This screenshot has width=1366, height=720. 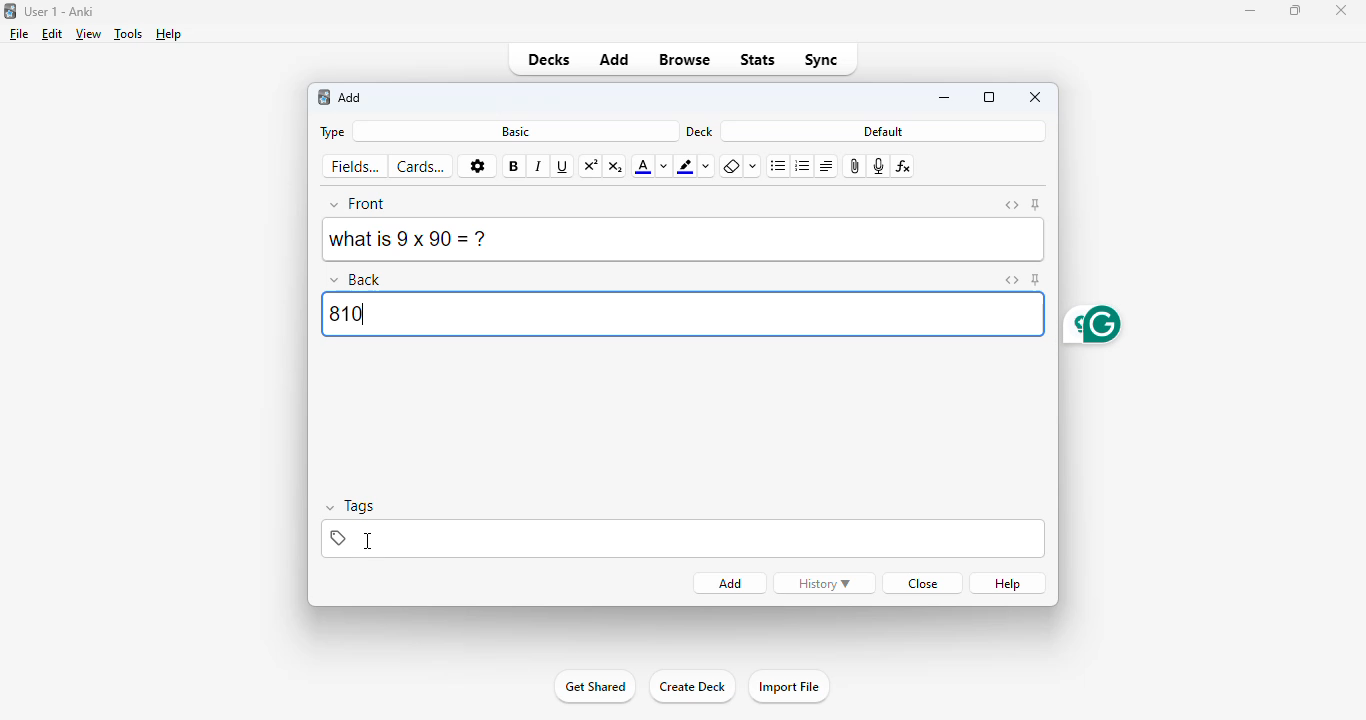 What do you see at coordinates (1036, 96) in the screenshot?
I see `close` at bounding box center [1036, 96].